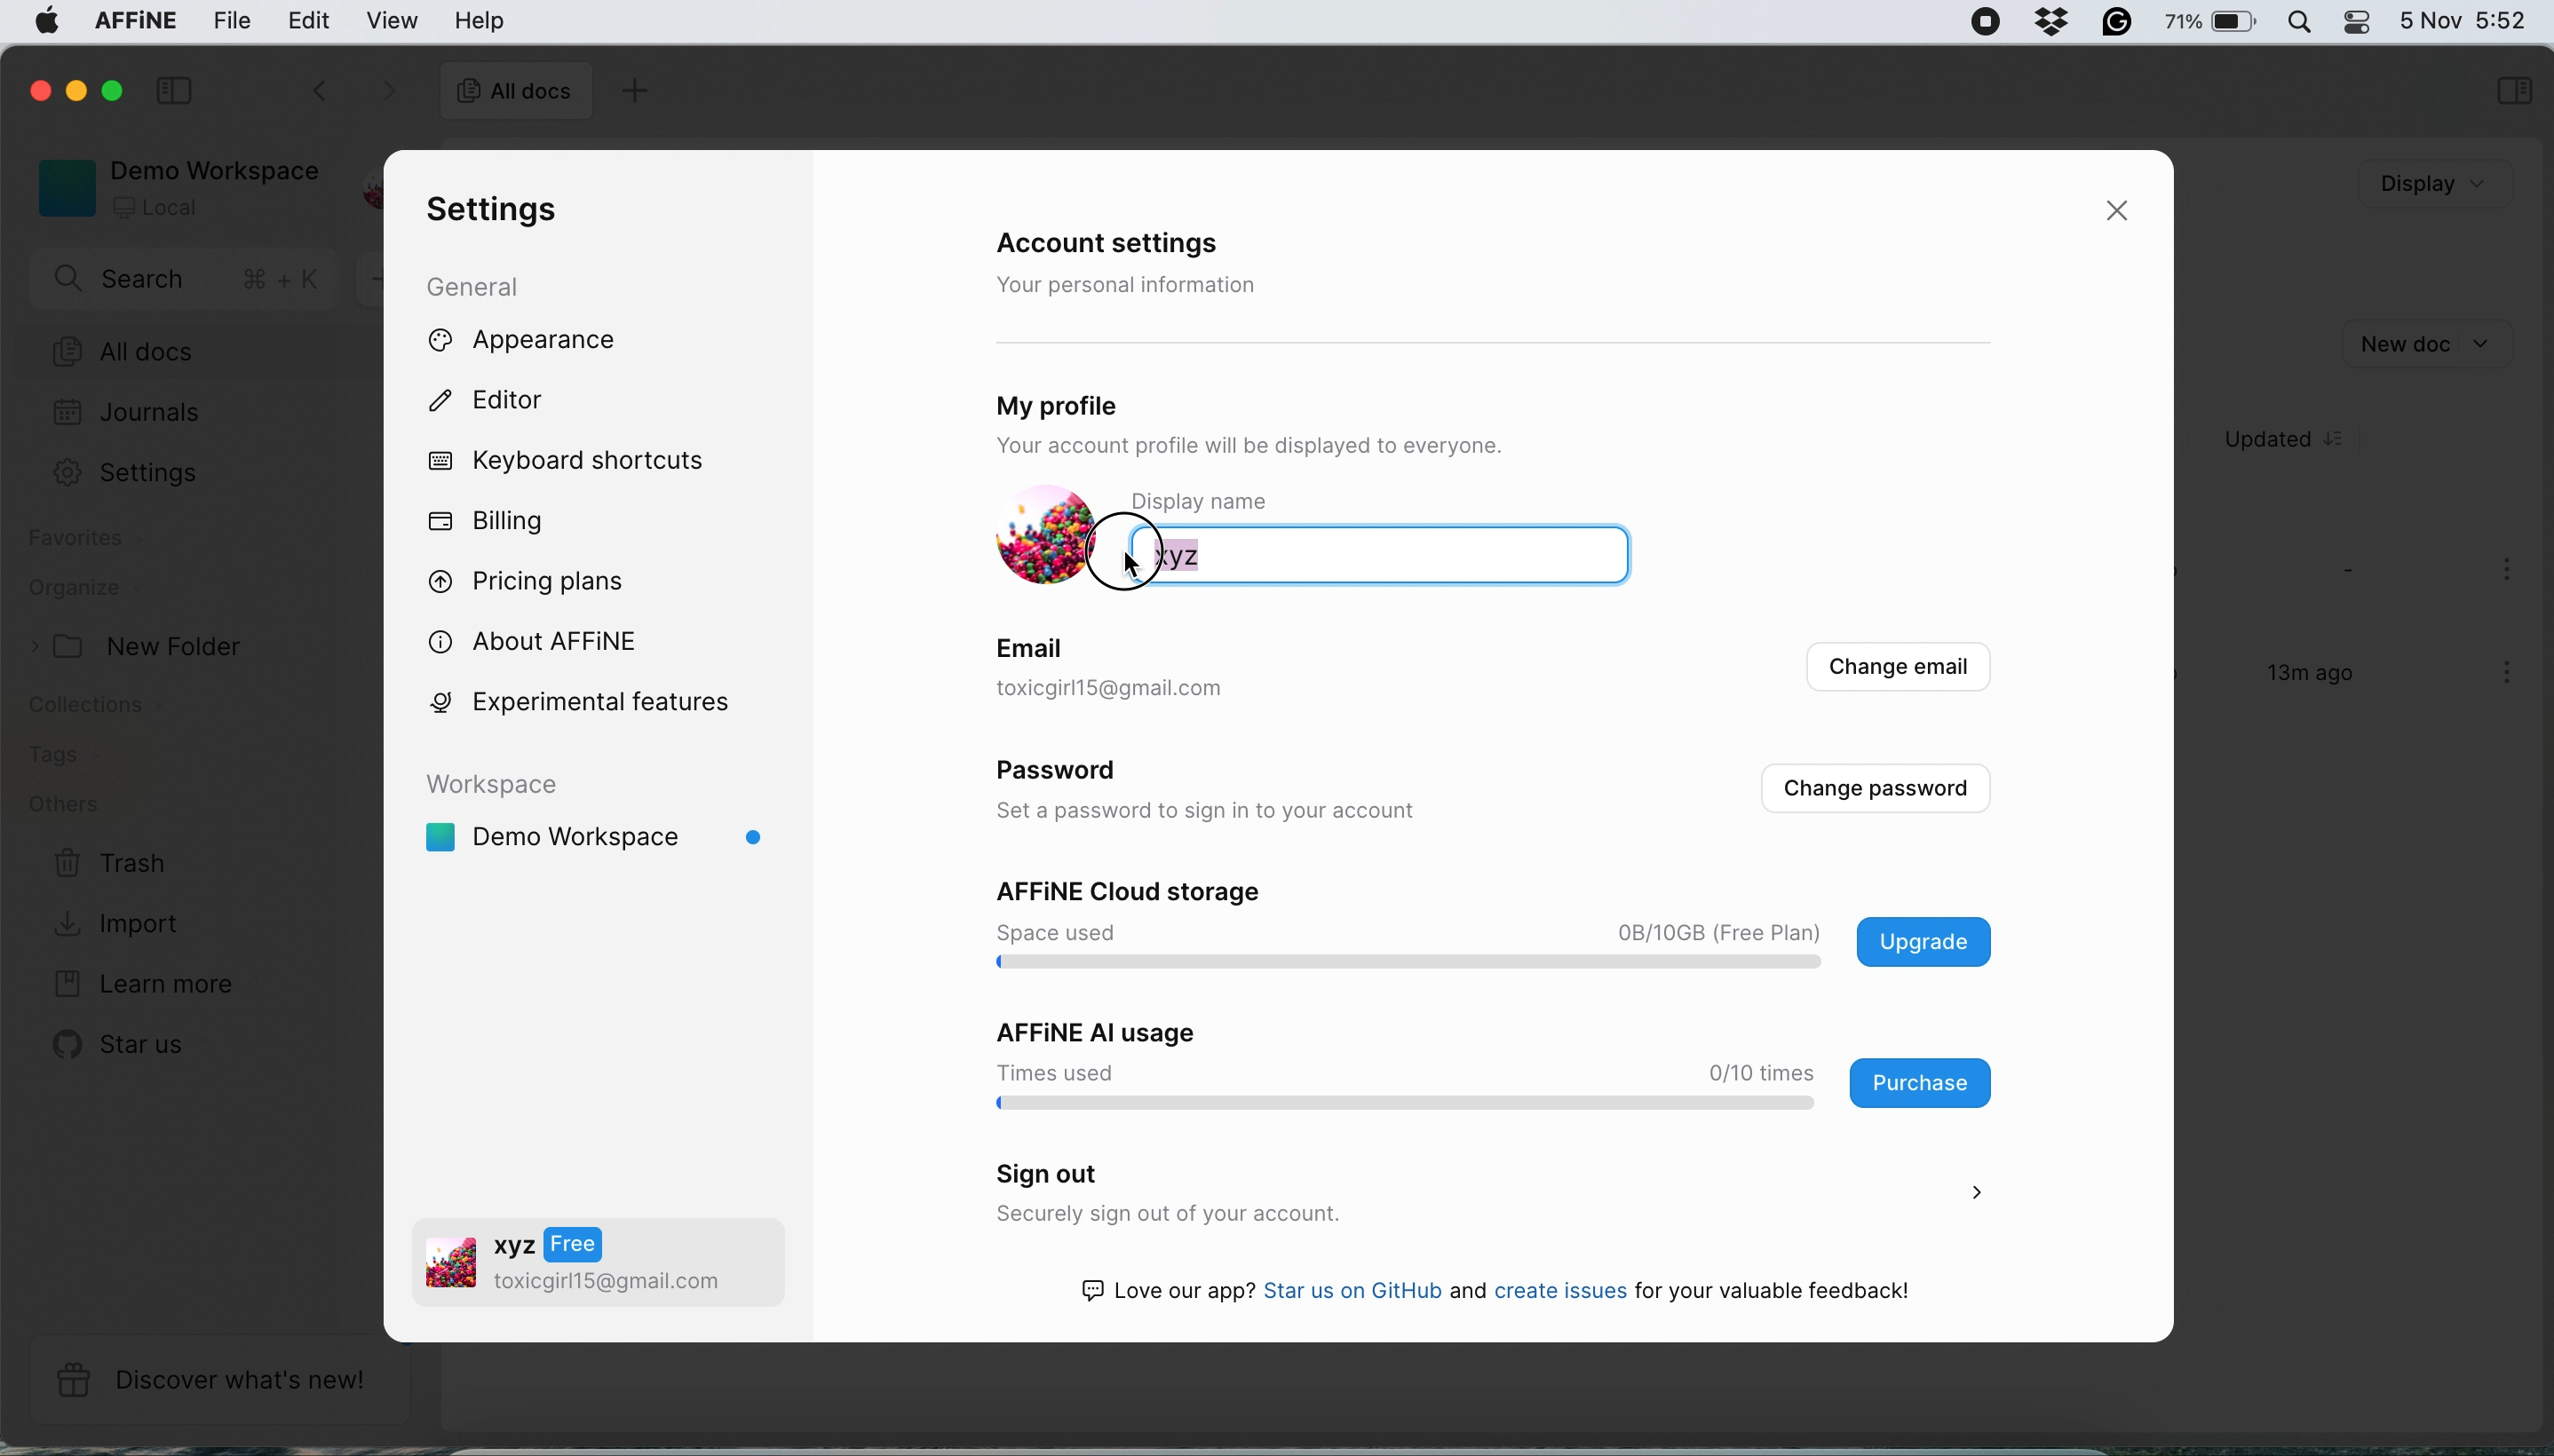 The image size is (2554, 1456). I want to click on affine ai usage, so click(1483, 1064).